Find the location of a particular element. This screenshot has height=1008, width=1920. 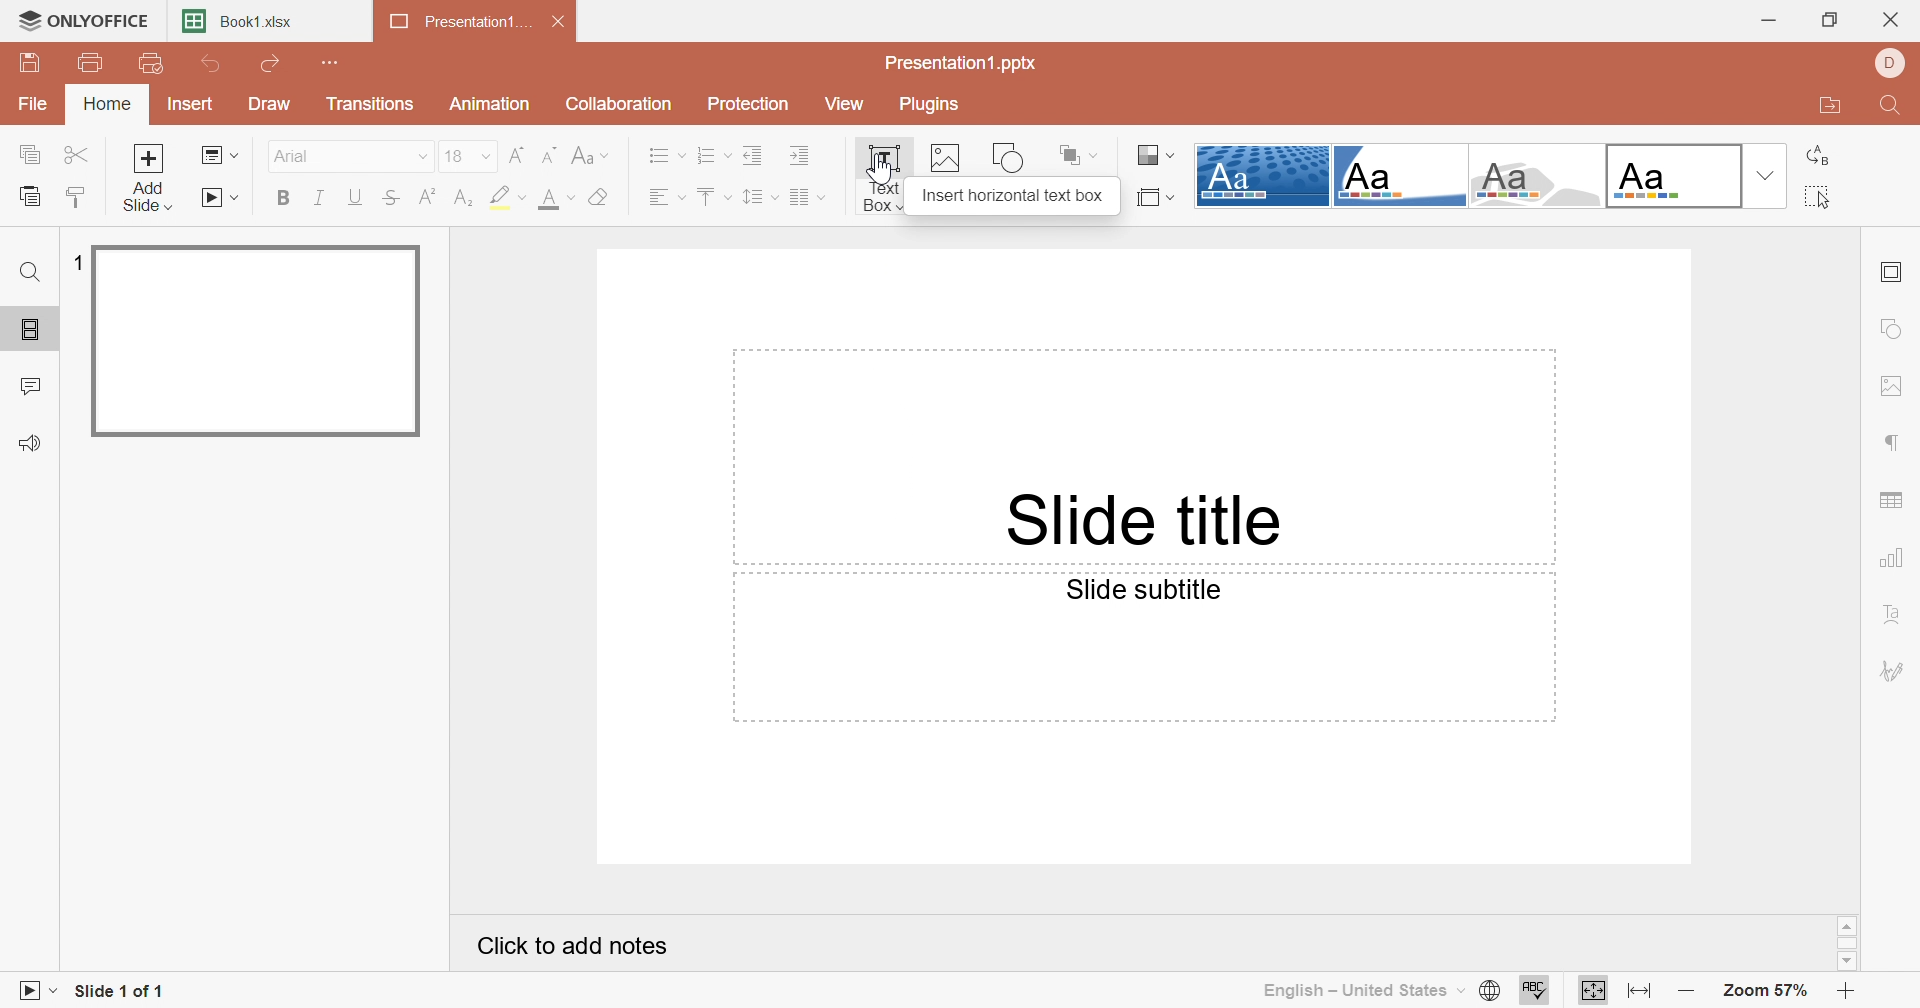

Collaboration is located at coordinates (619, 105).